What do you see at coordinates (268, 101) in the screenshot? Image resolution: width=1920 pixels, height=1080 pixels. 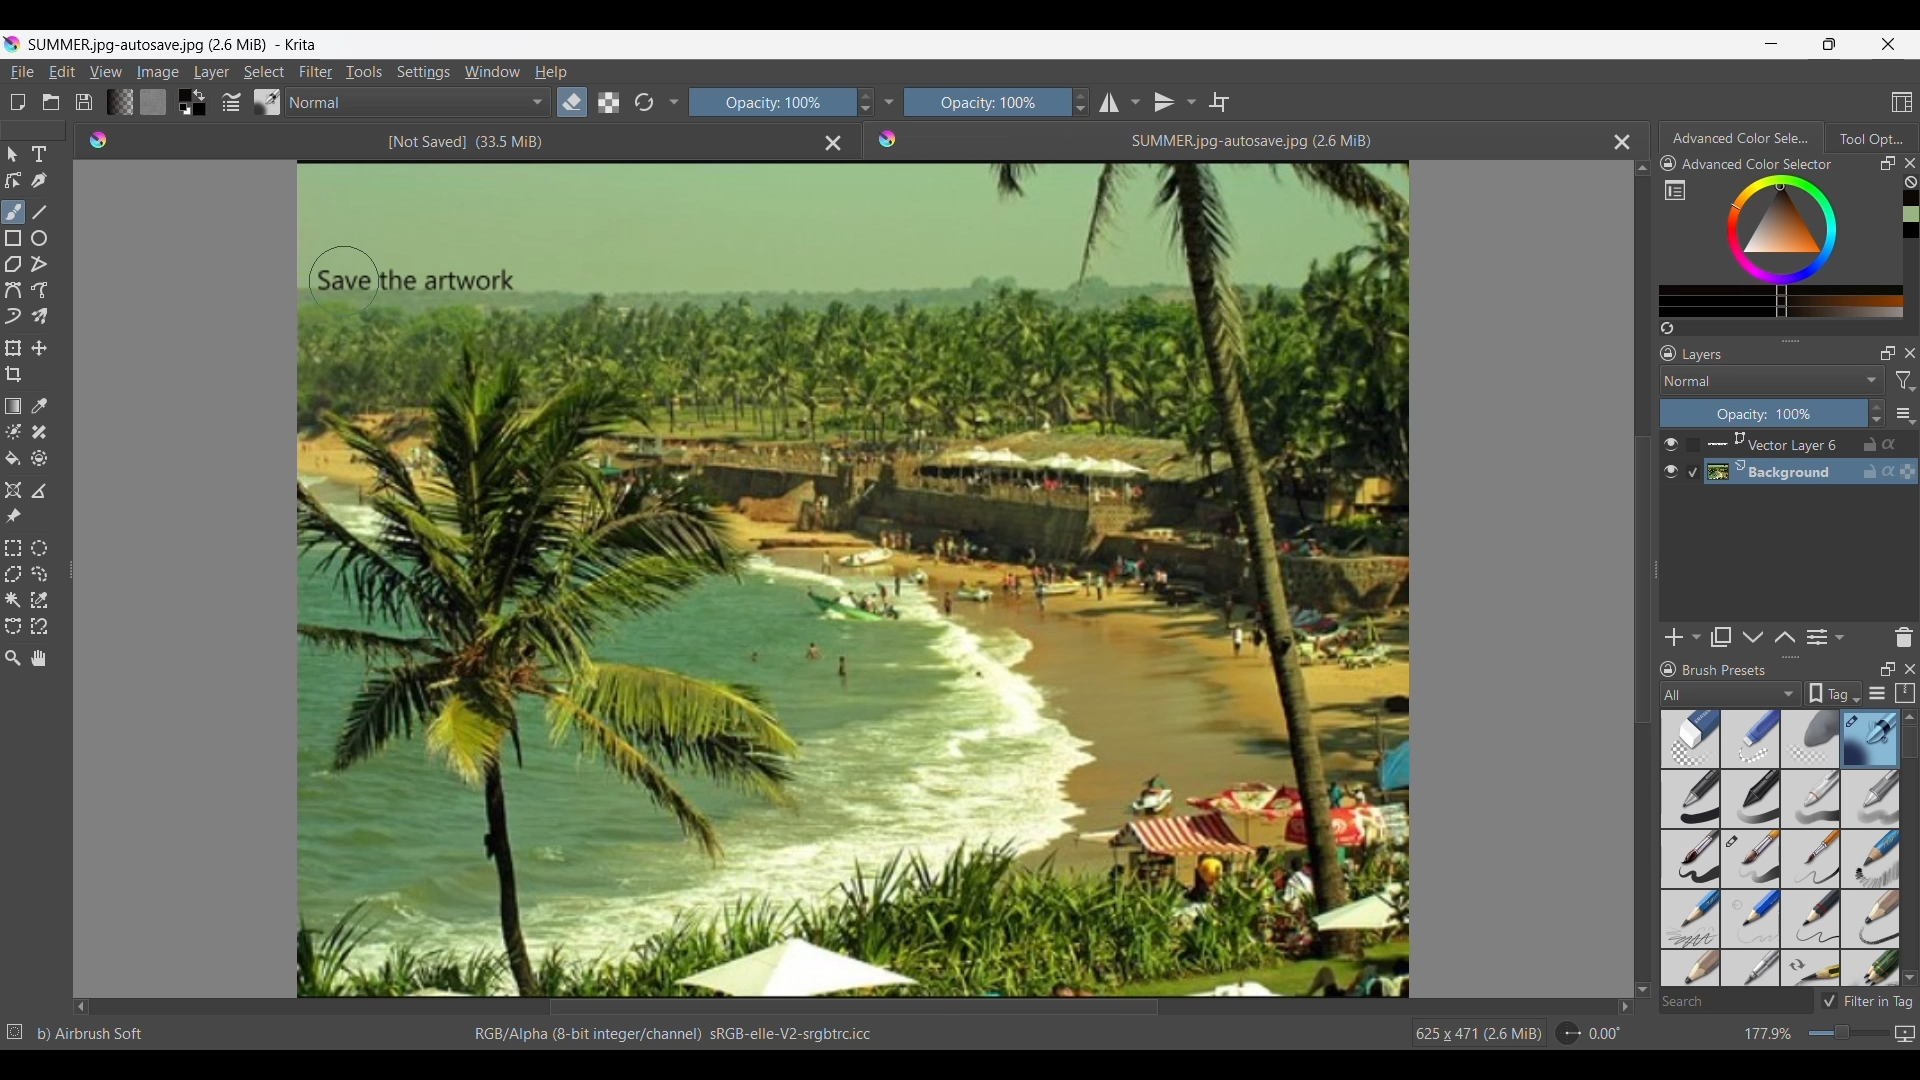 I see `Choose brush preset` at bounding box center [268, 101].